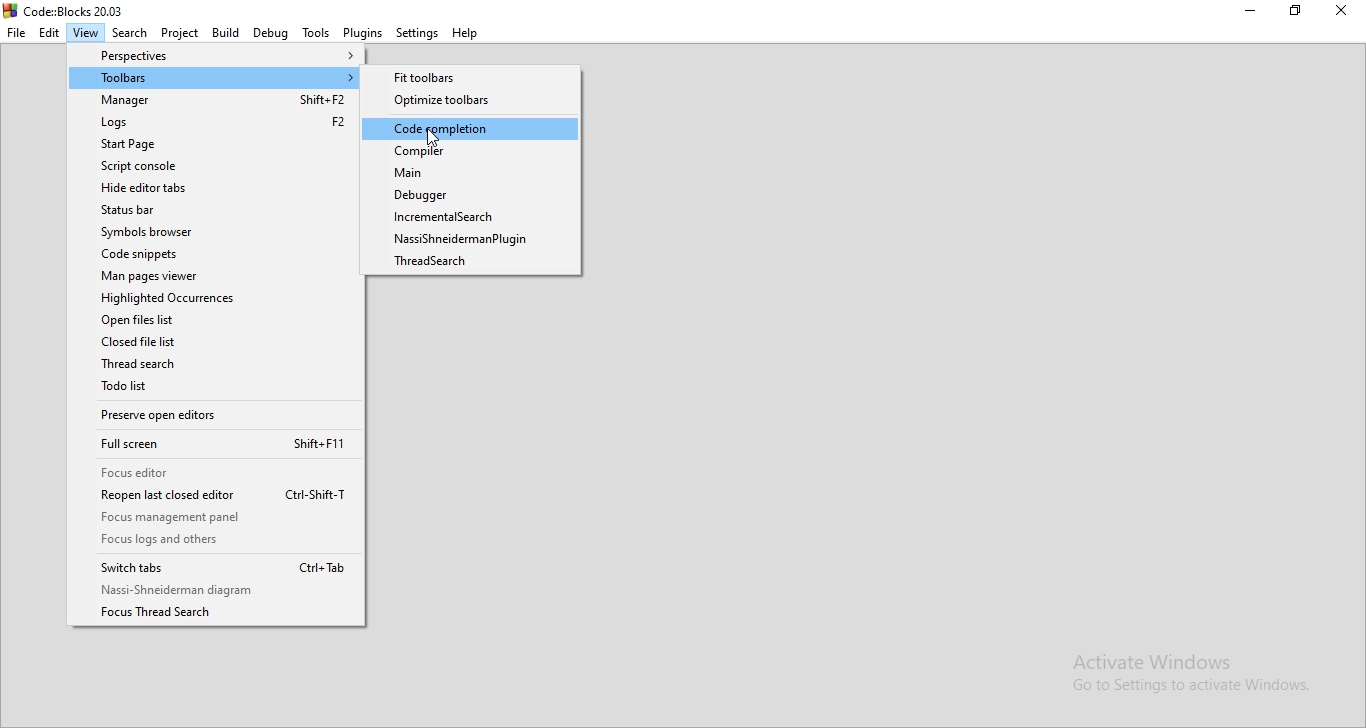  What do you see at coordinates (470, 100) in the screenshot?
I see `Optimize toolbars` at bounding box center [470, 100].